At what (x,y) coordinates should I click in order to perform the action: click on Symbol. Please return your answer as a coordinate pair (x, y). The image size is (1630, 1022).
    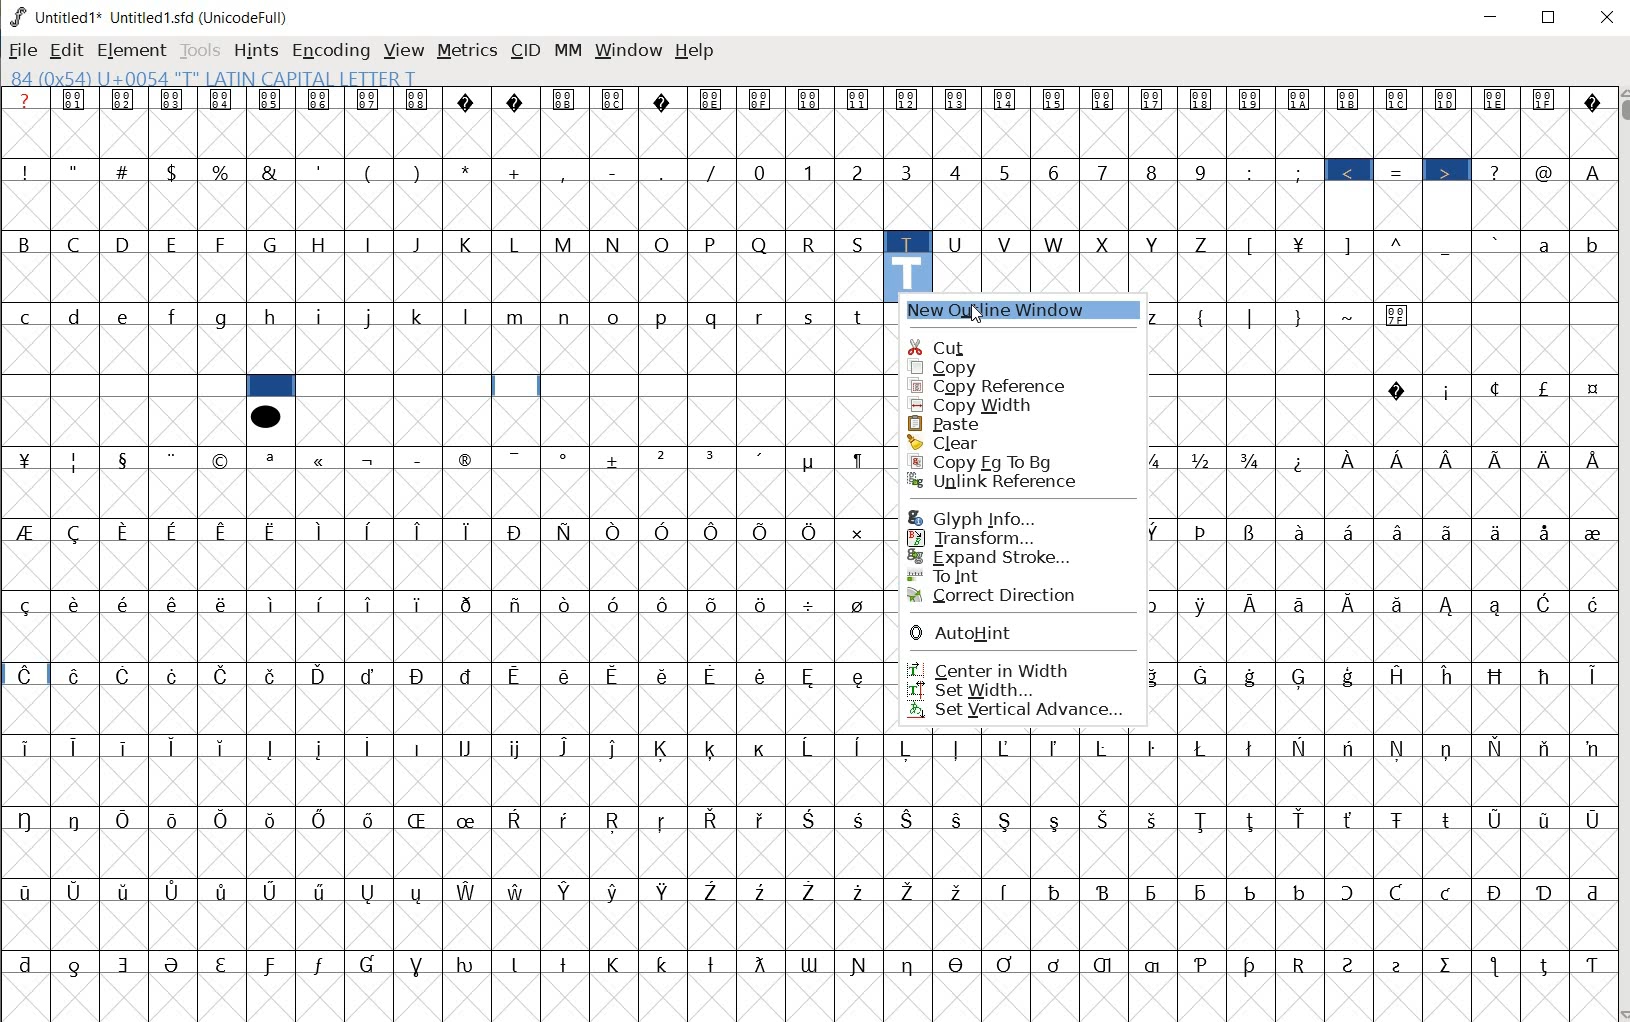
    Looking at the image, I should click on (323, 675).